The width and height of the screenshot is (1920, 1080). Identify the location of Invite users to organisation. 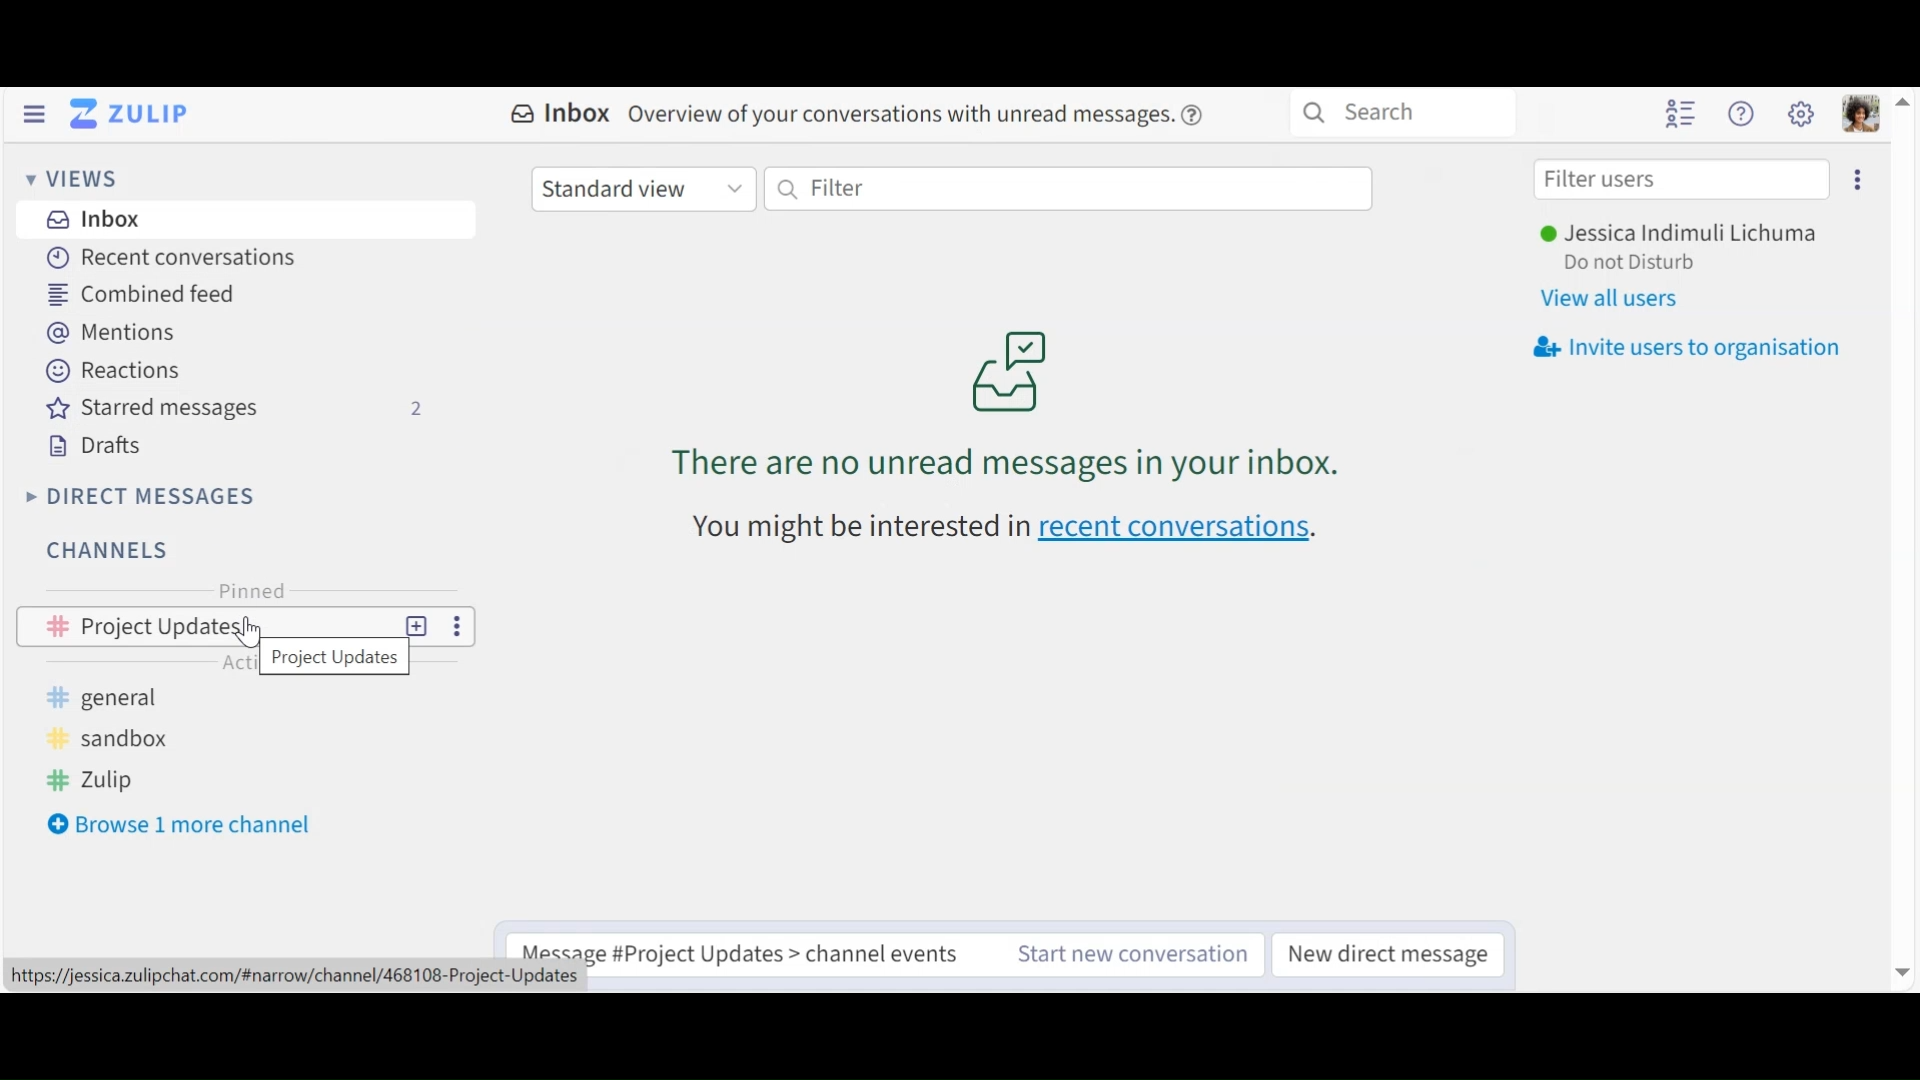
(1687, 347).